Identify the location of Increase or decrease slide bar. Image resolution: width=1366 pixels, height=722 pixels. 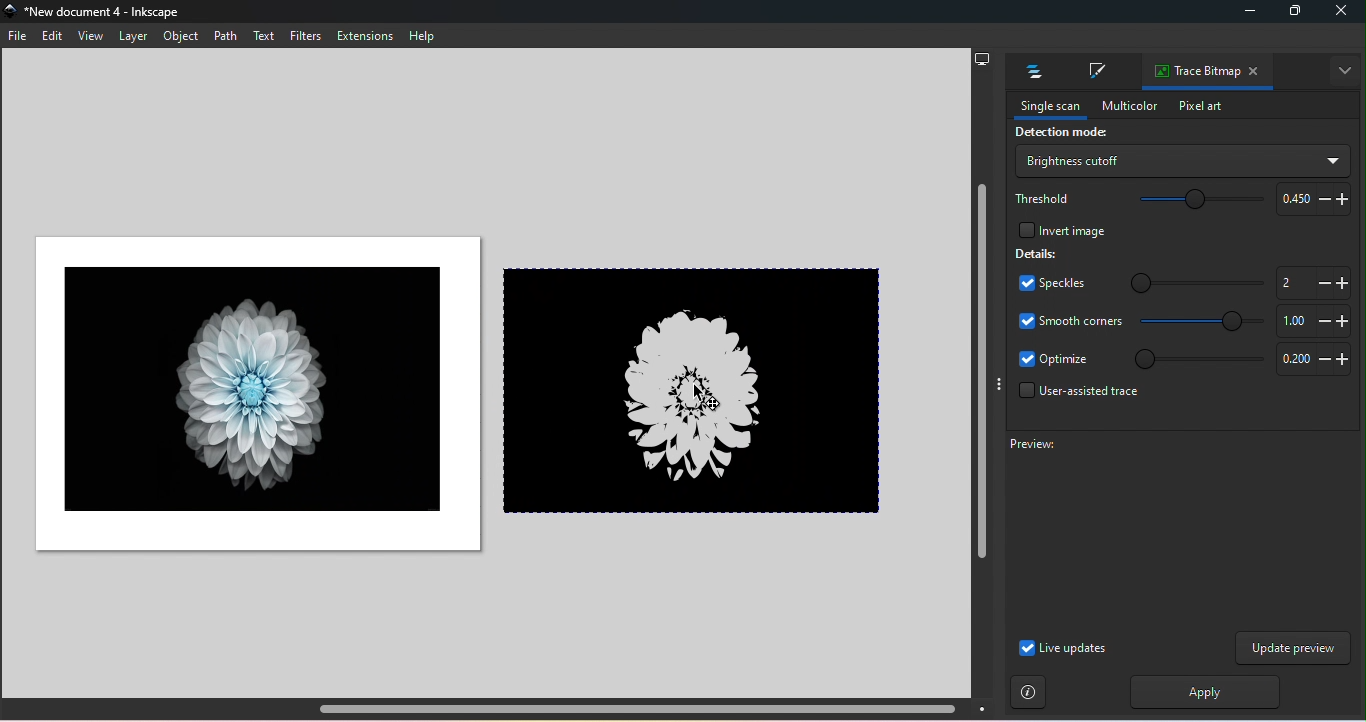
(1309, 282).